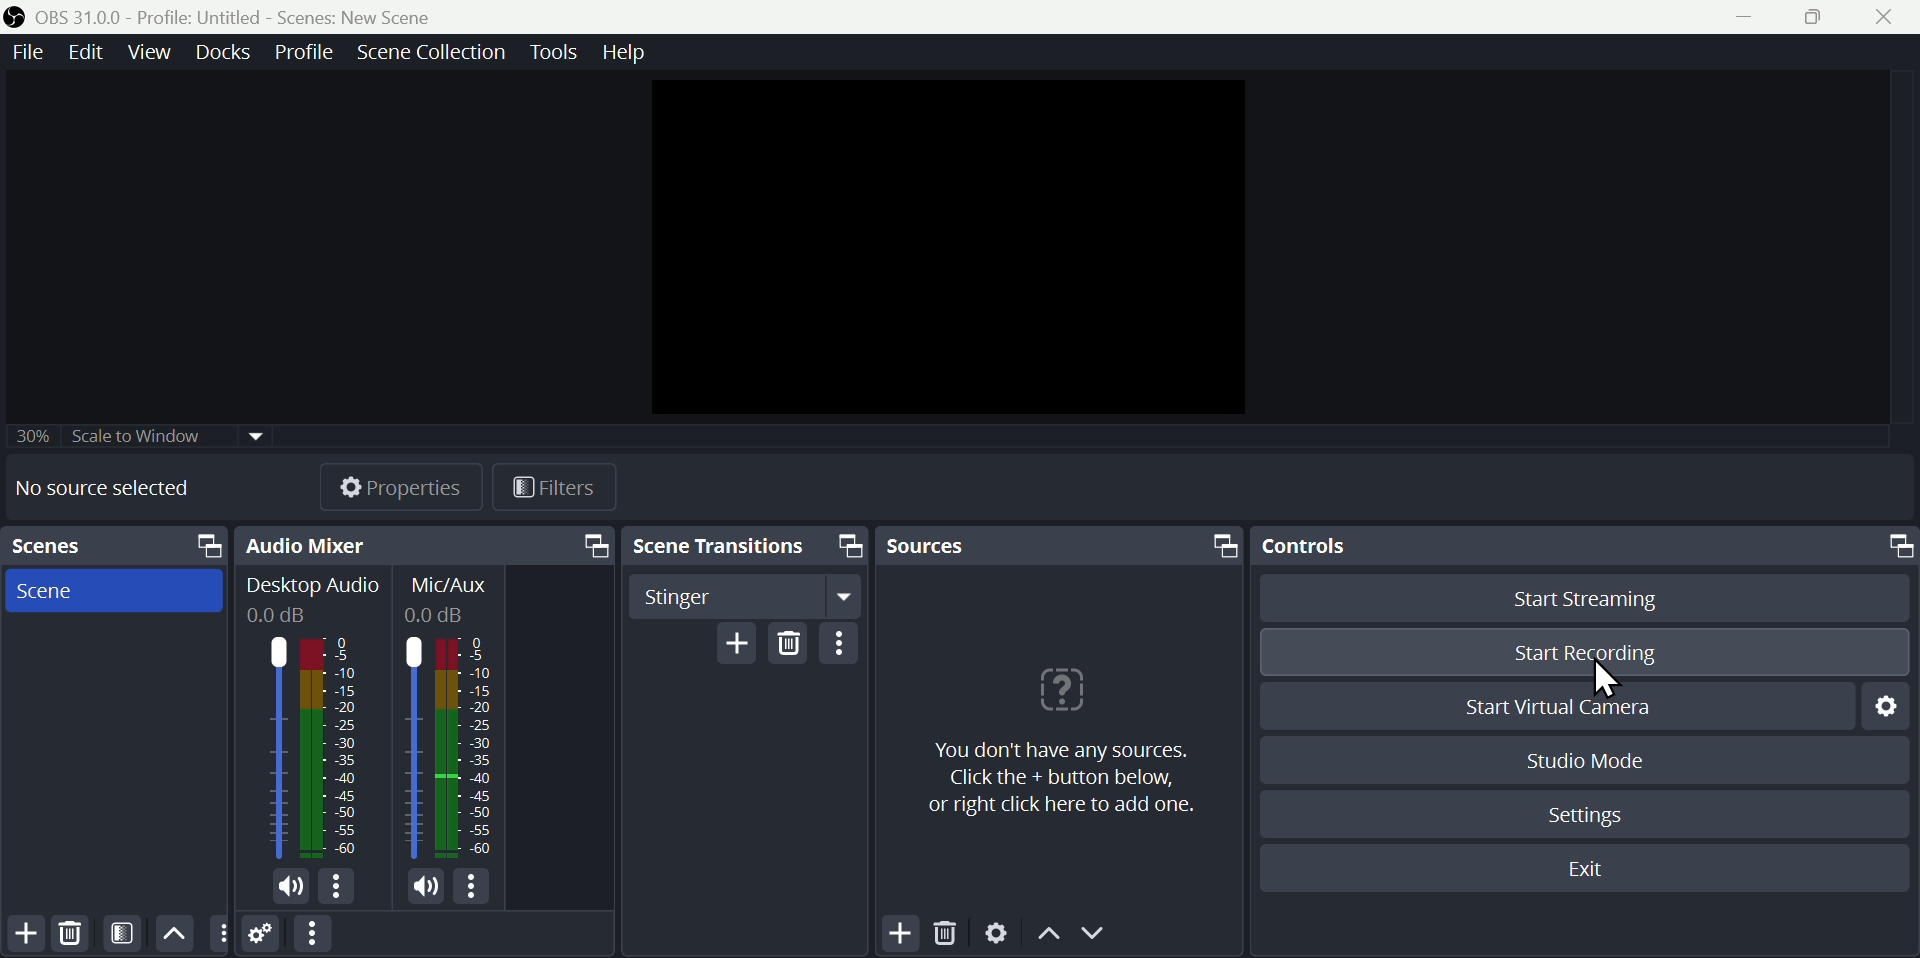 Image resolution: width=1920 pixels, height=958 pixels. Describe the element at coordinates (174, 935) in the screenshot. I see `up` at that location.